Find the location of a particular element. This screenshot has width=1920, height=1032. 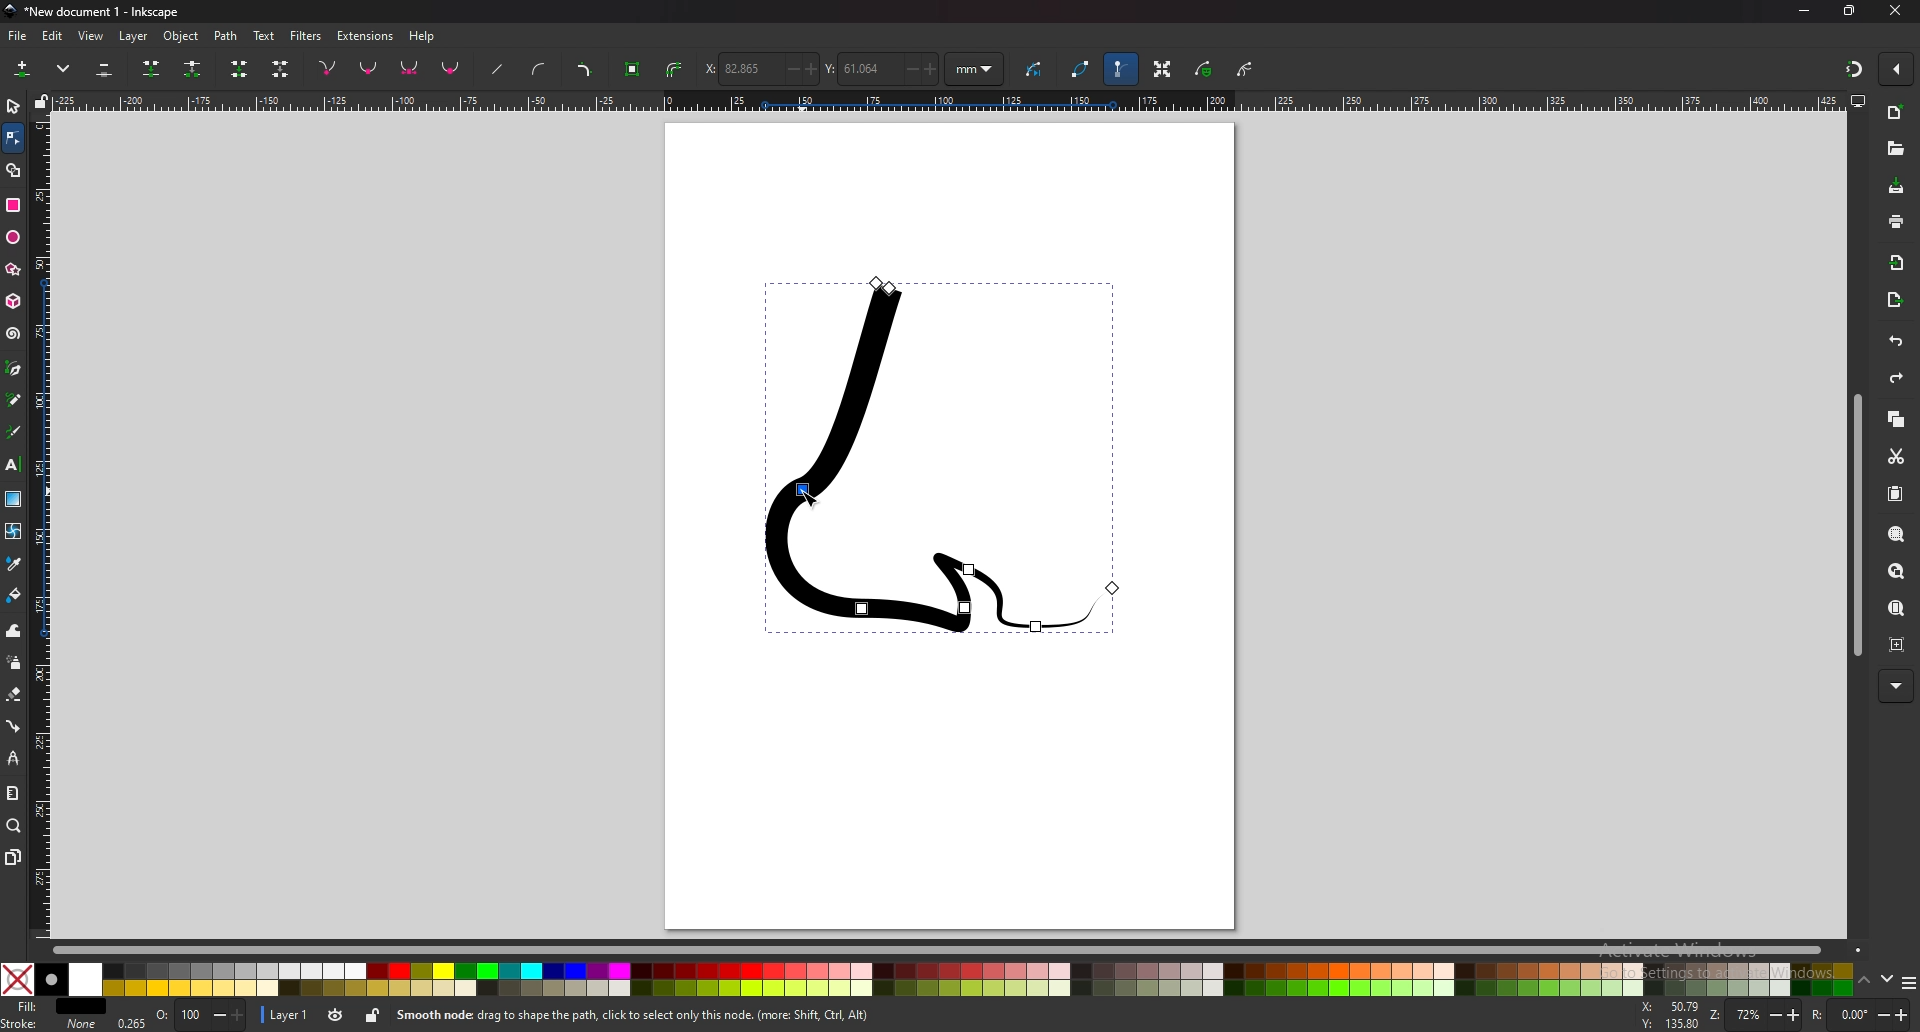

toggle visibility is located at coordinates (334, 1015).